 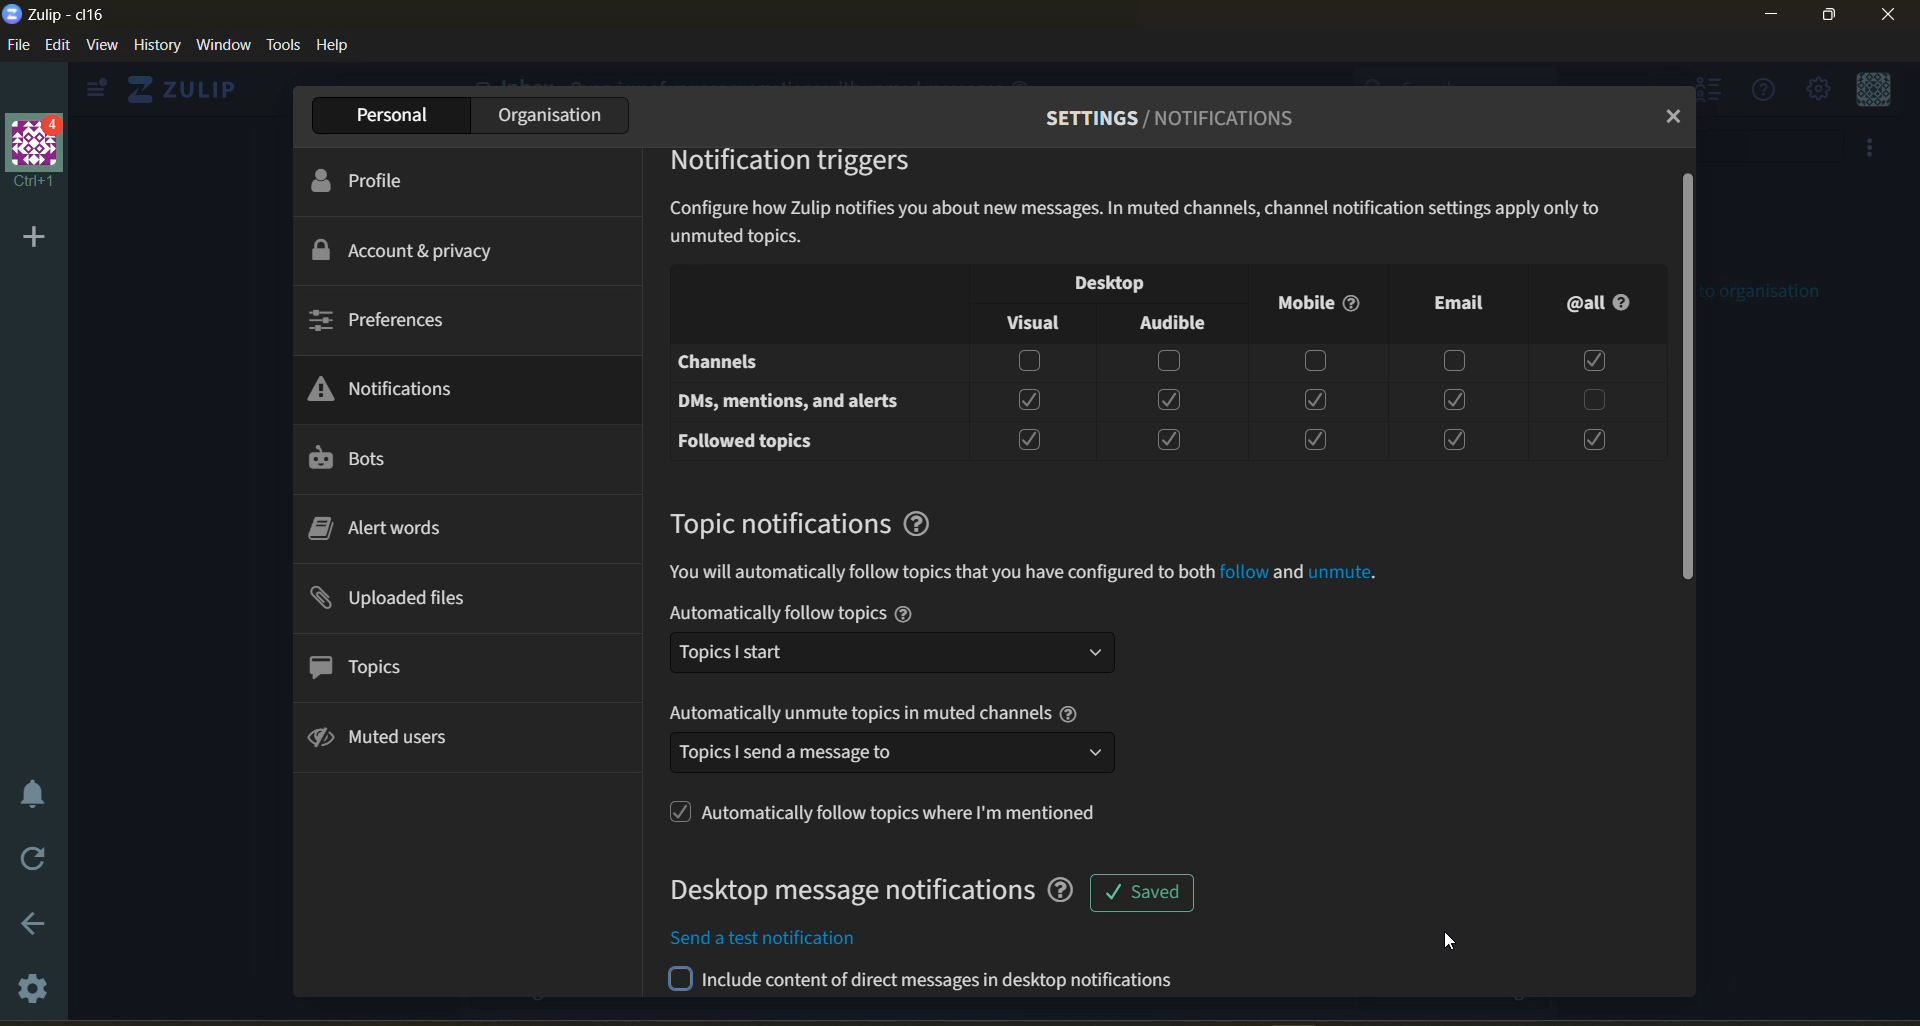 What do you see at coordinates (1168, 439) in the screenshot?
I see `Checkbox` at bounding box center [1168, 439].